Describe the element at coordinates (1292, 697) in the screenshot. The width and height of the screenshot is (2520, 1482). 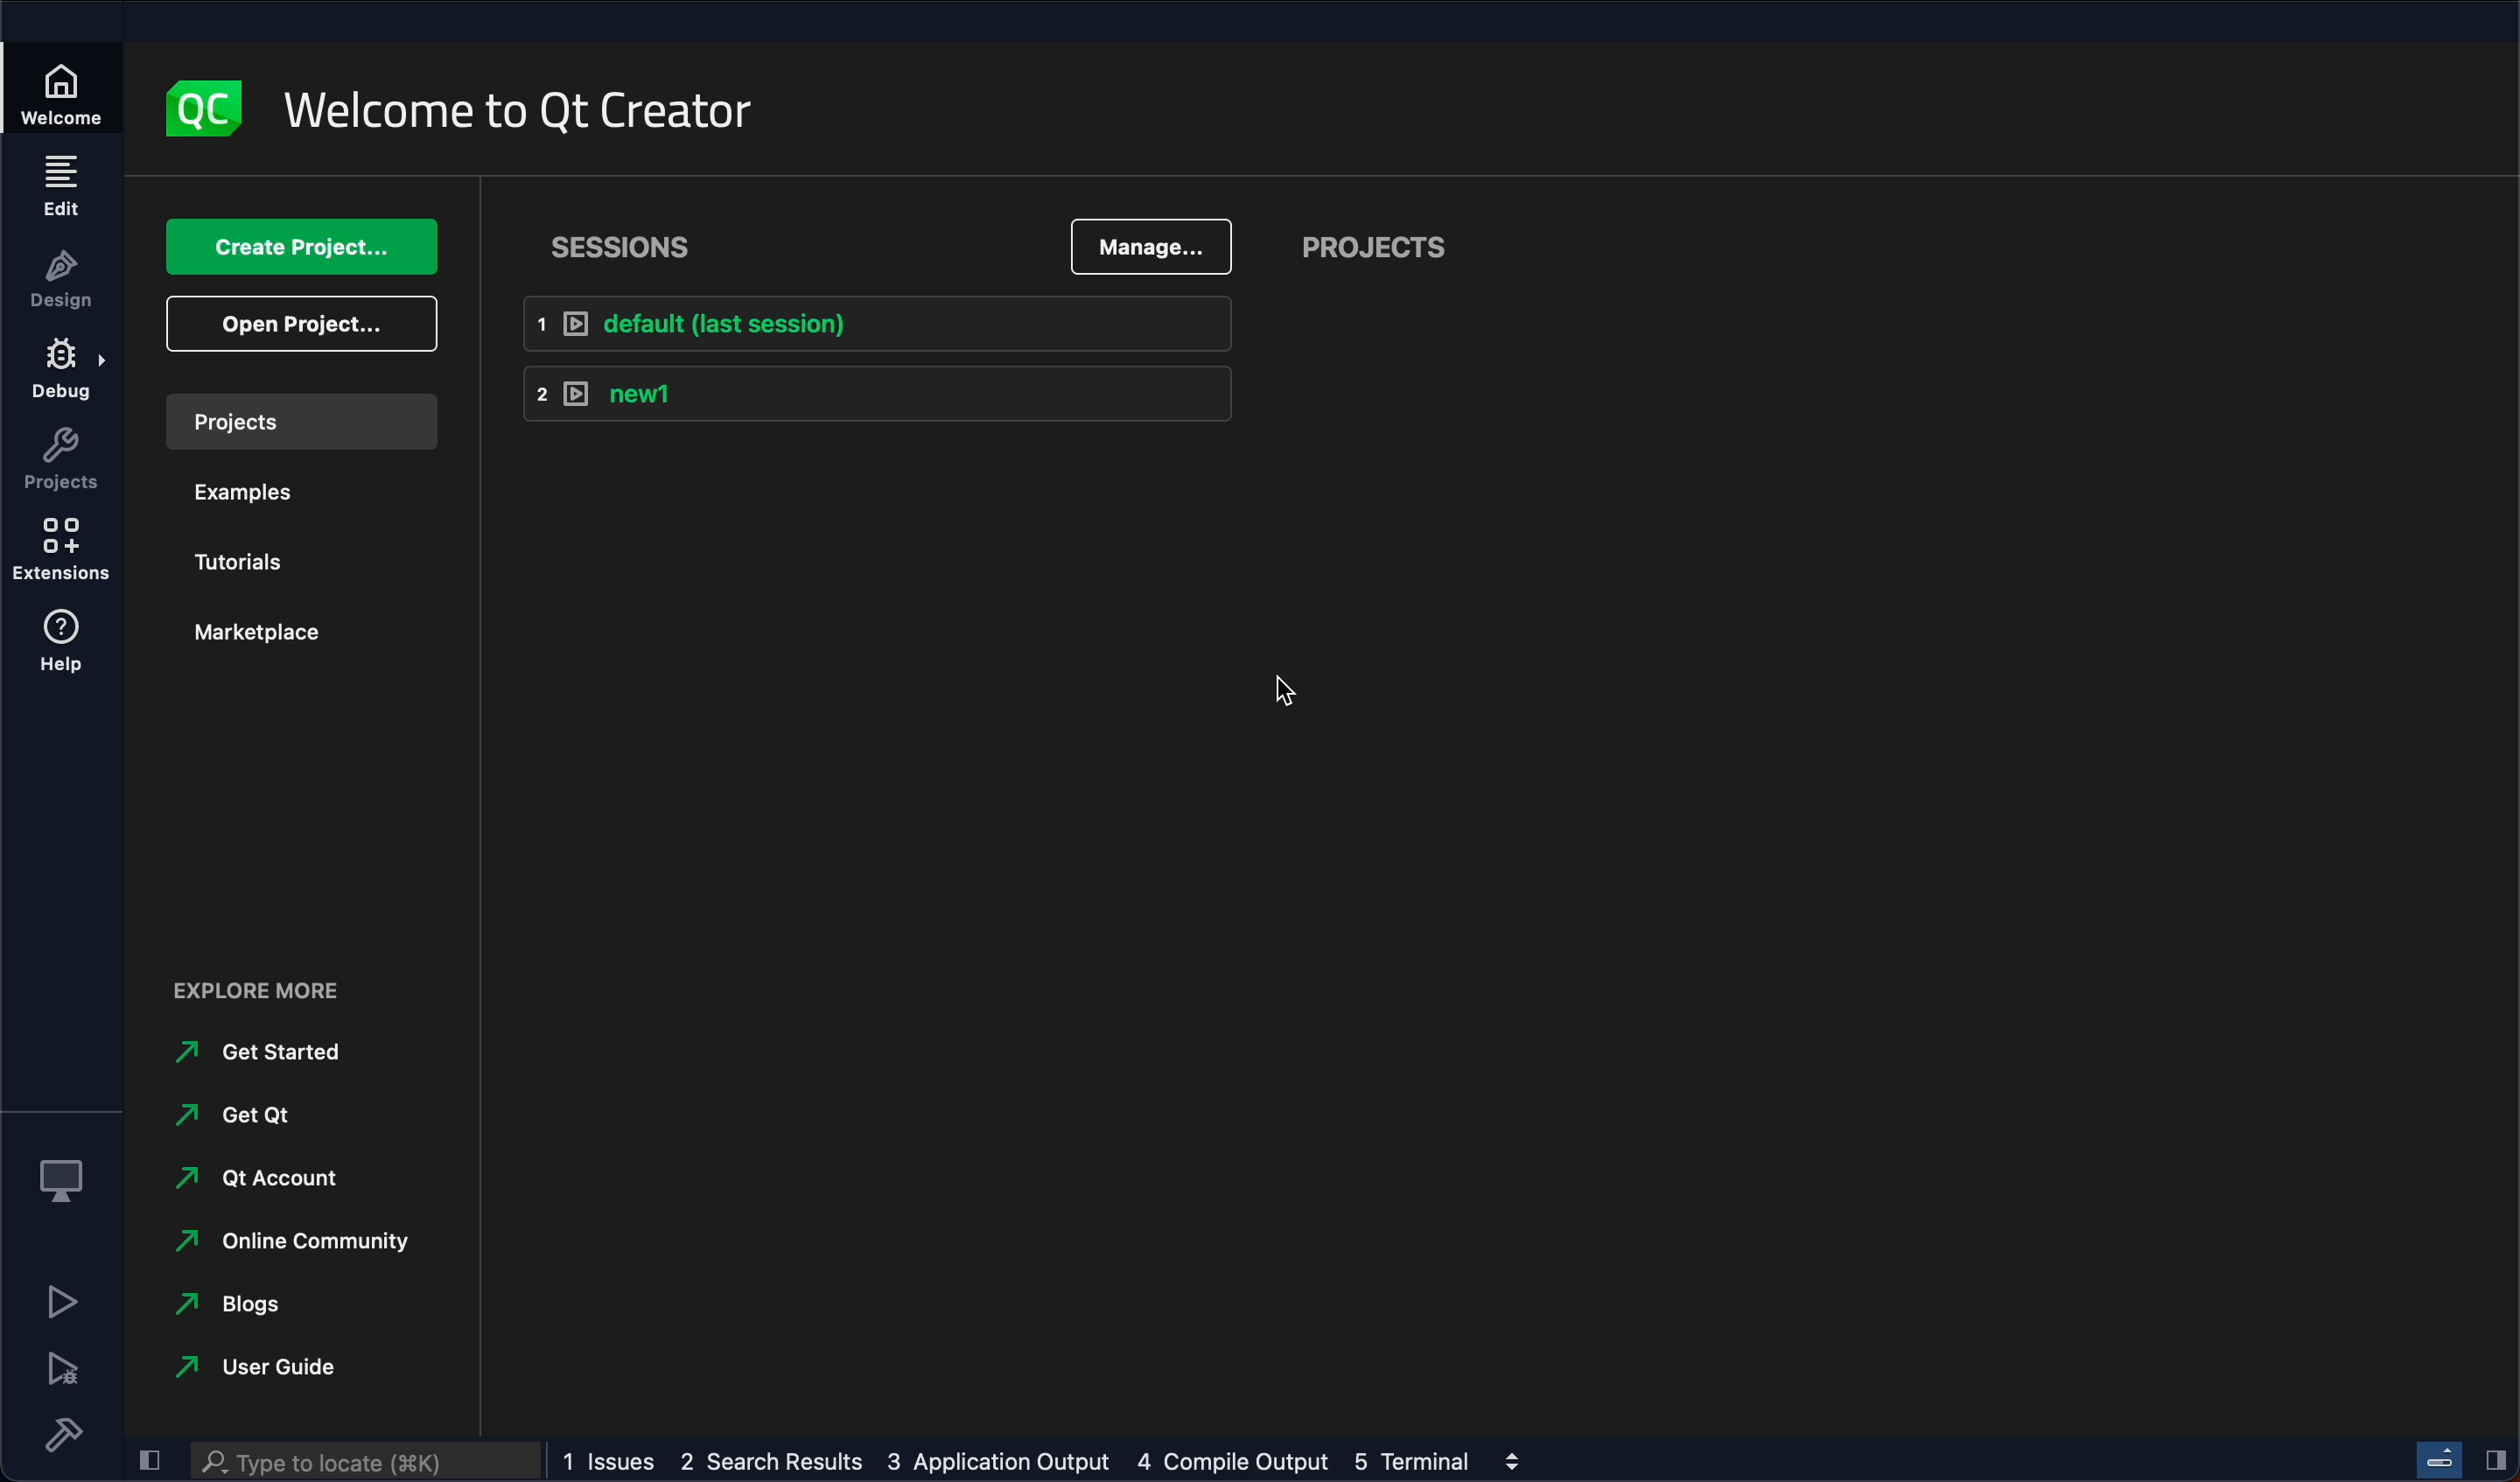
I see `cursor` at that location.